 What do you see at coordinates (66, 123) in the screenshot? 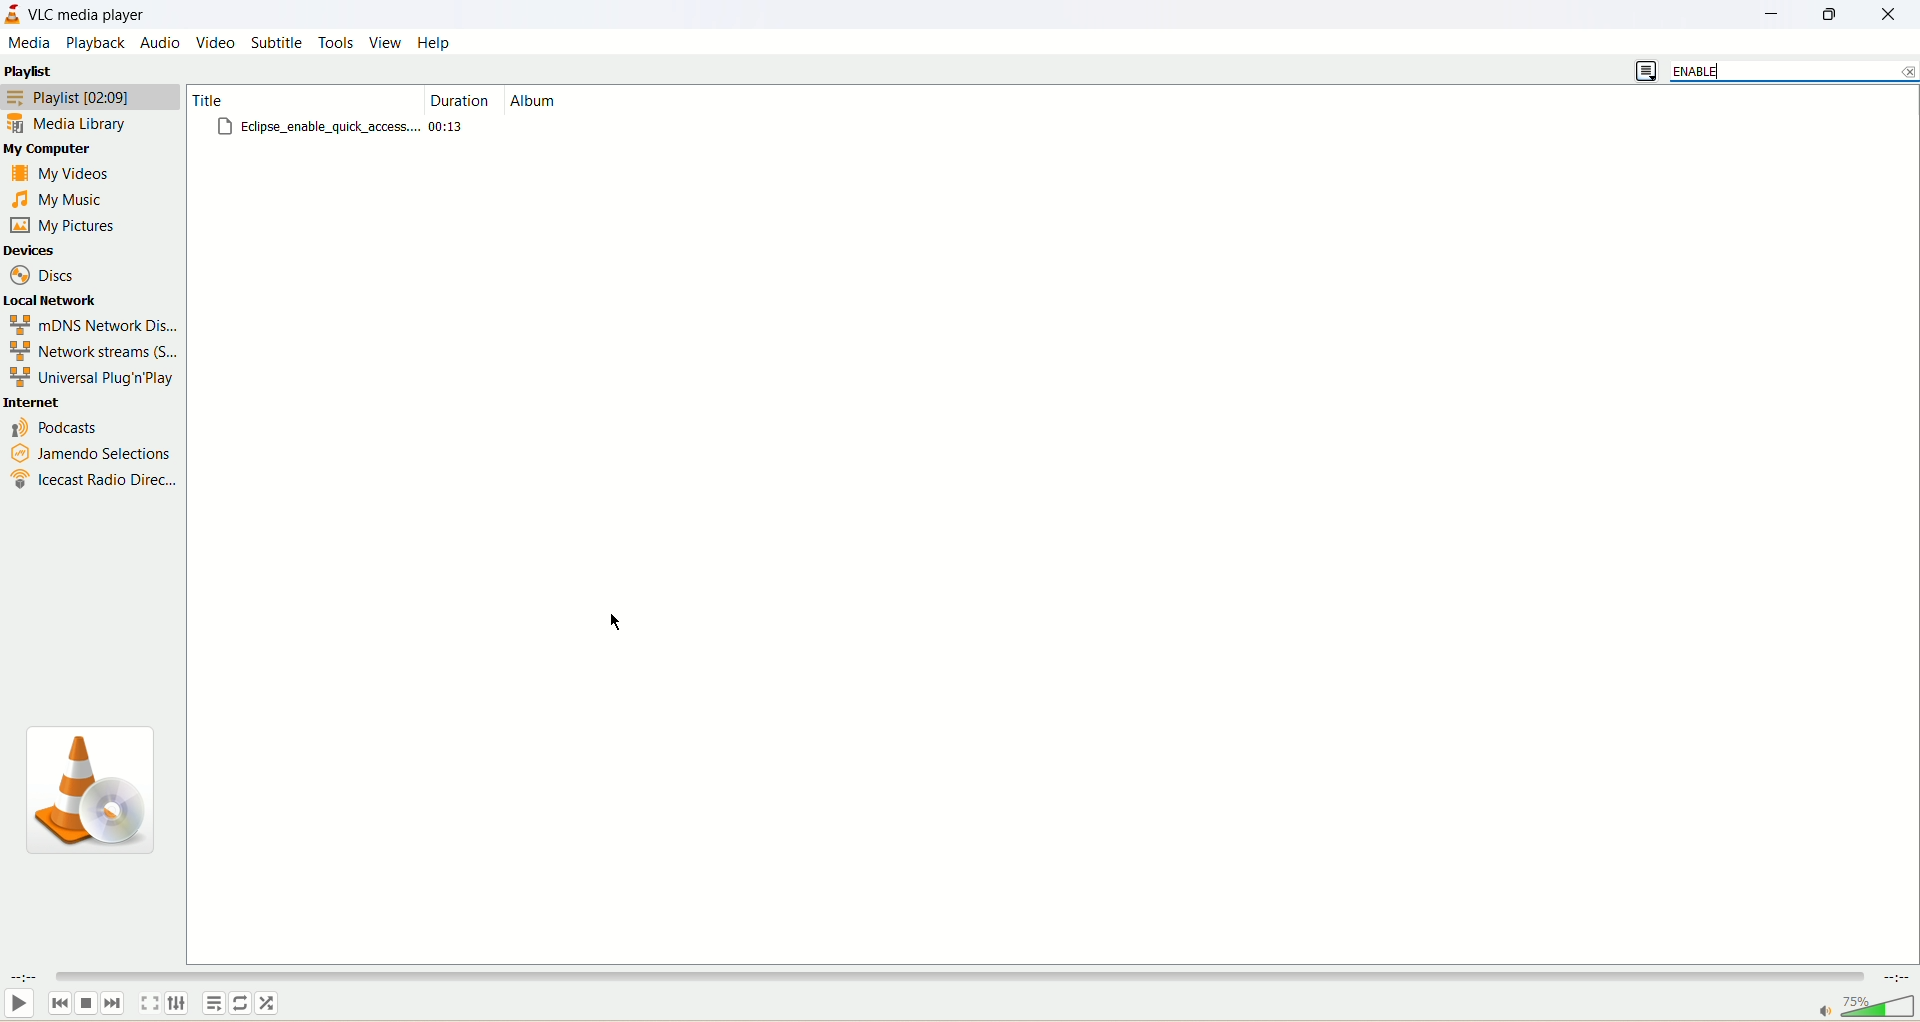
I see `media library` at bounding box center [66, 123].